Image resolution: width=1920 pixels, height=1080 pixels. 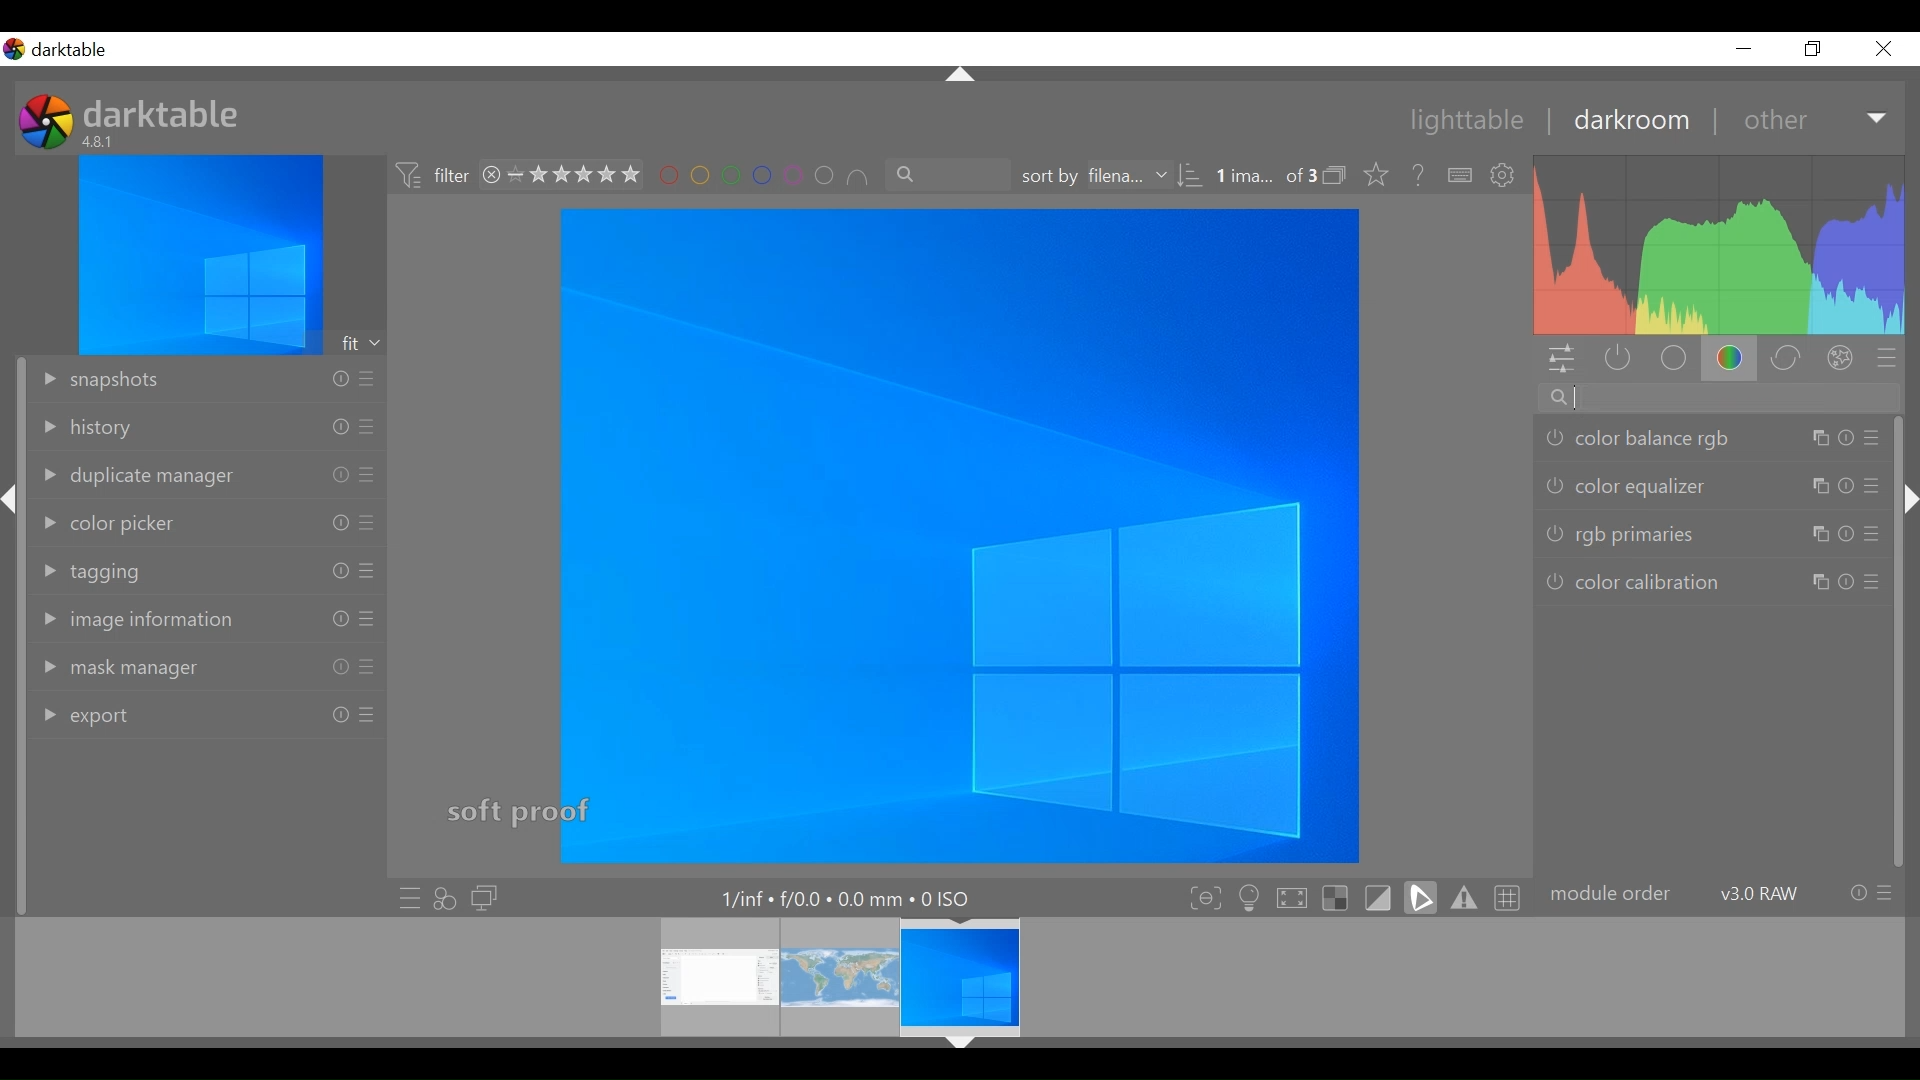 I want to click on toggle guide lines , so click(x=1509, y=898).